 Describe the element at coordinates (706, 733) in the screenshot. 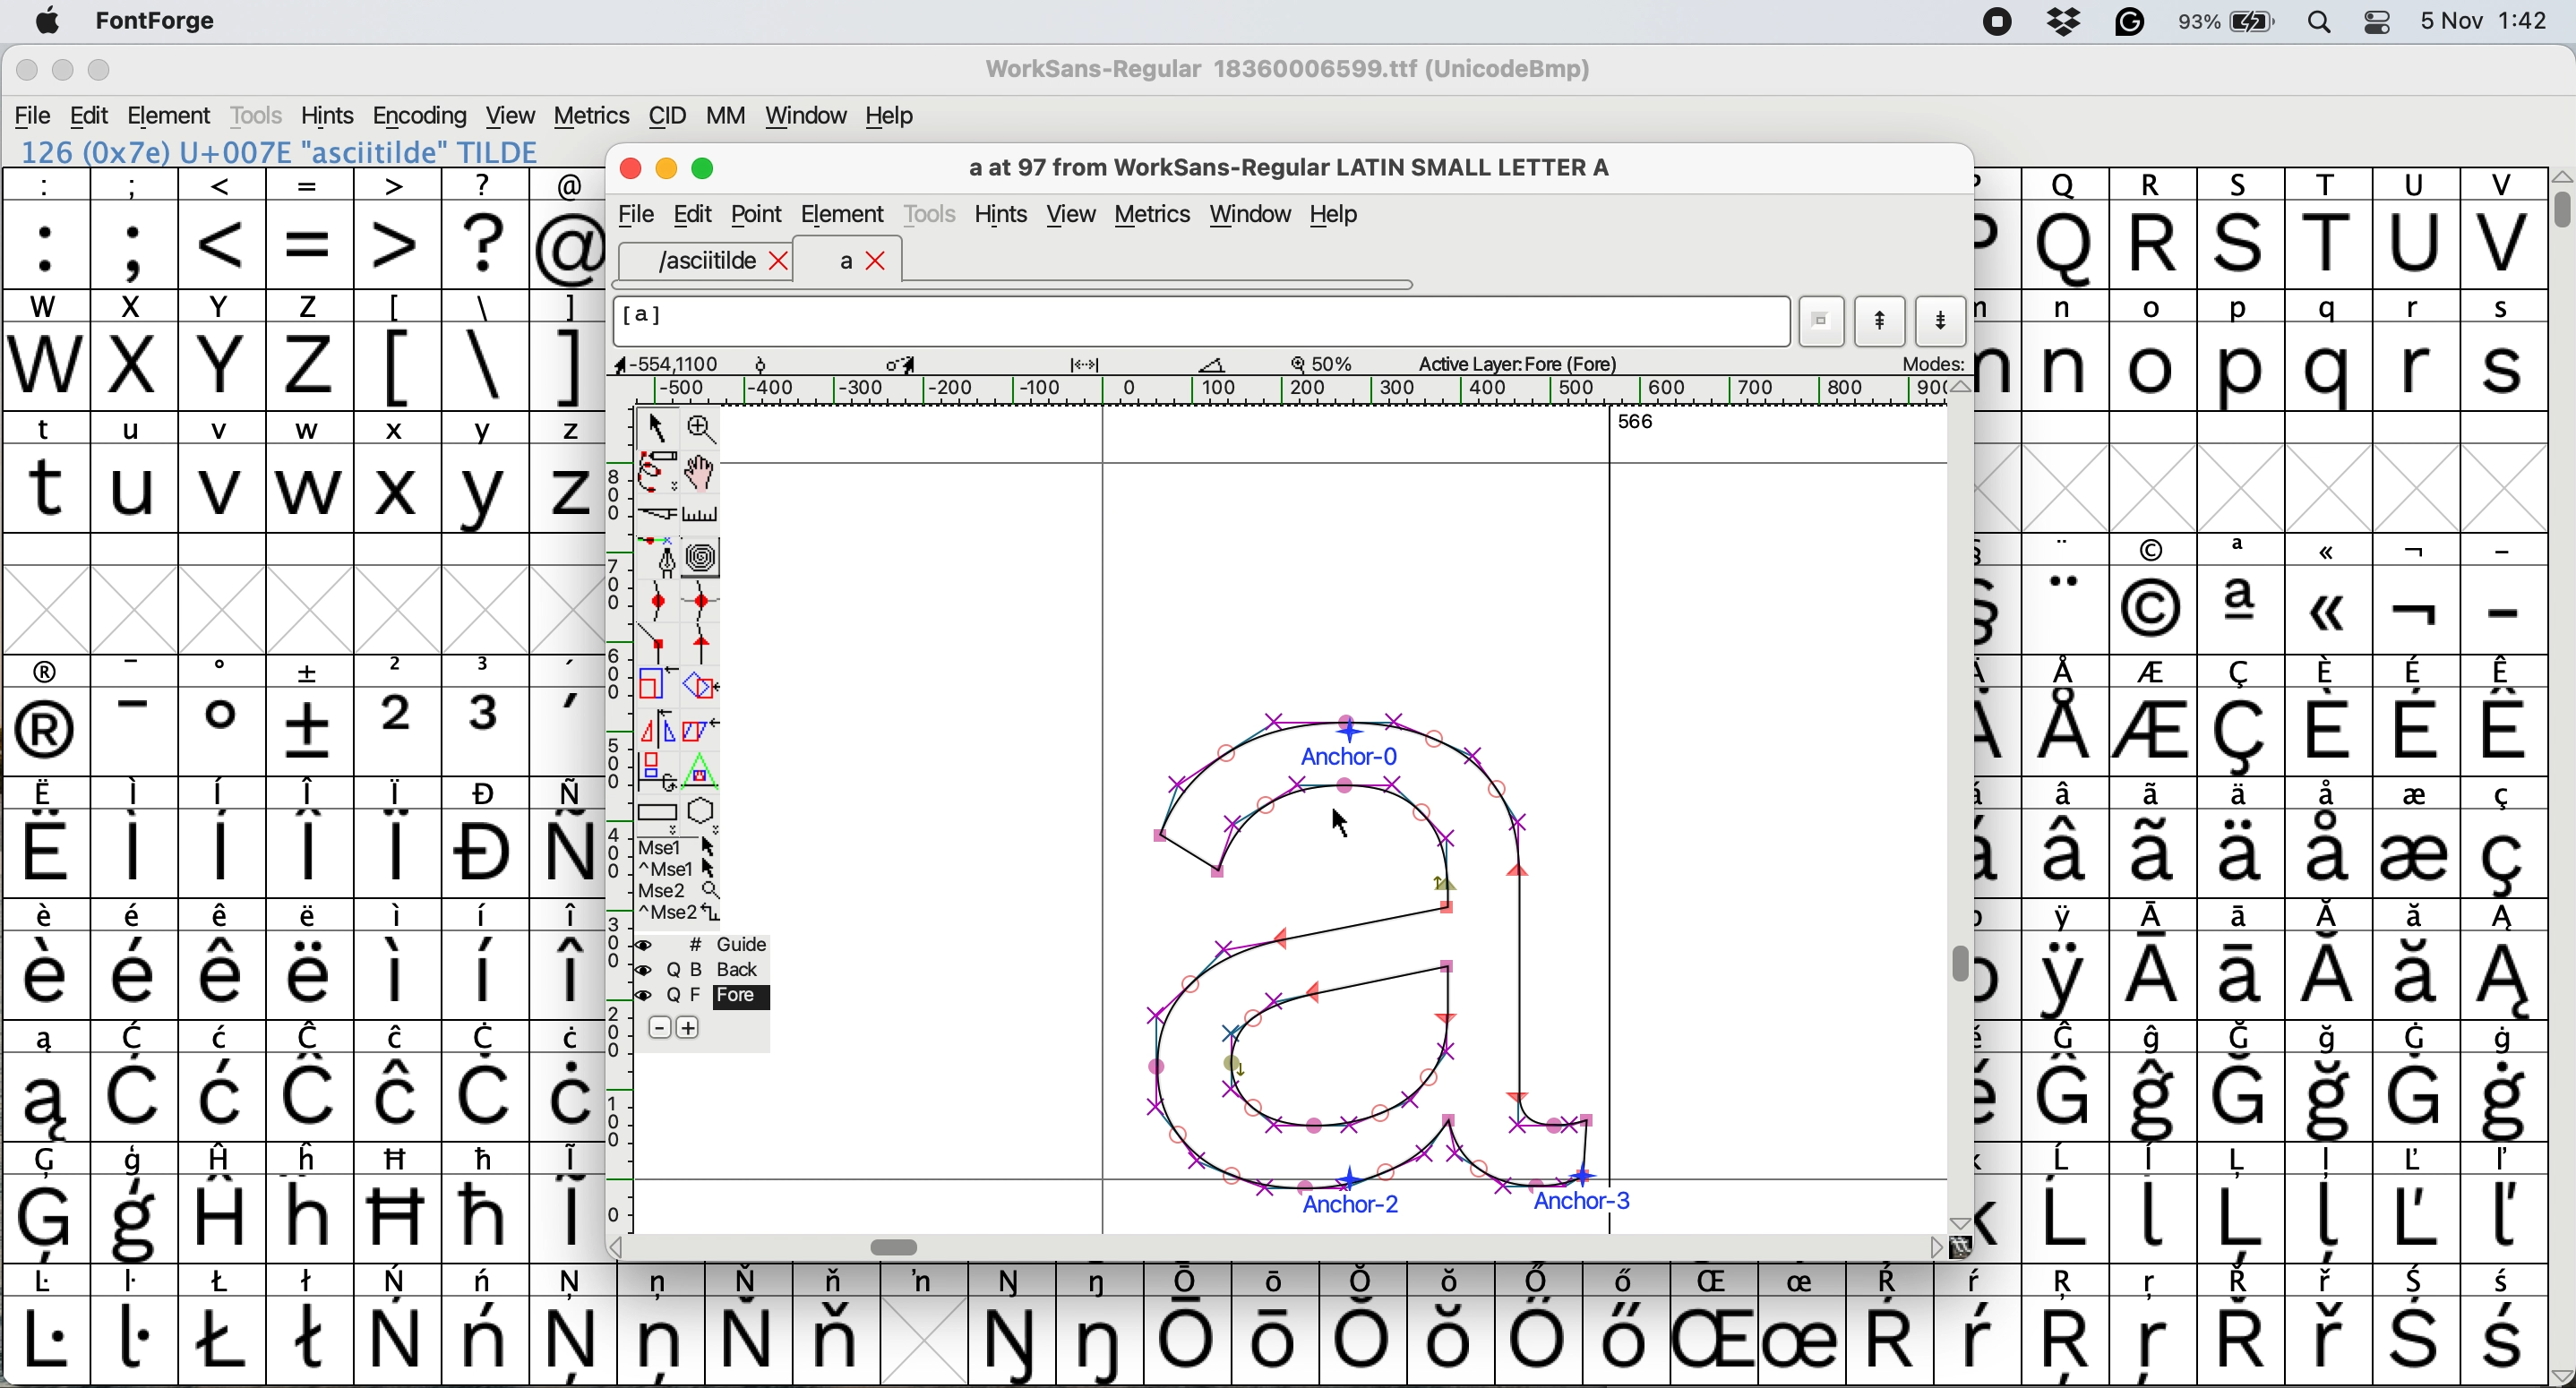

I see `skew selection` at that location.